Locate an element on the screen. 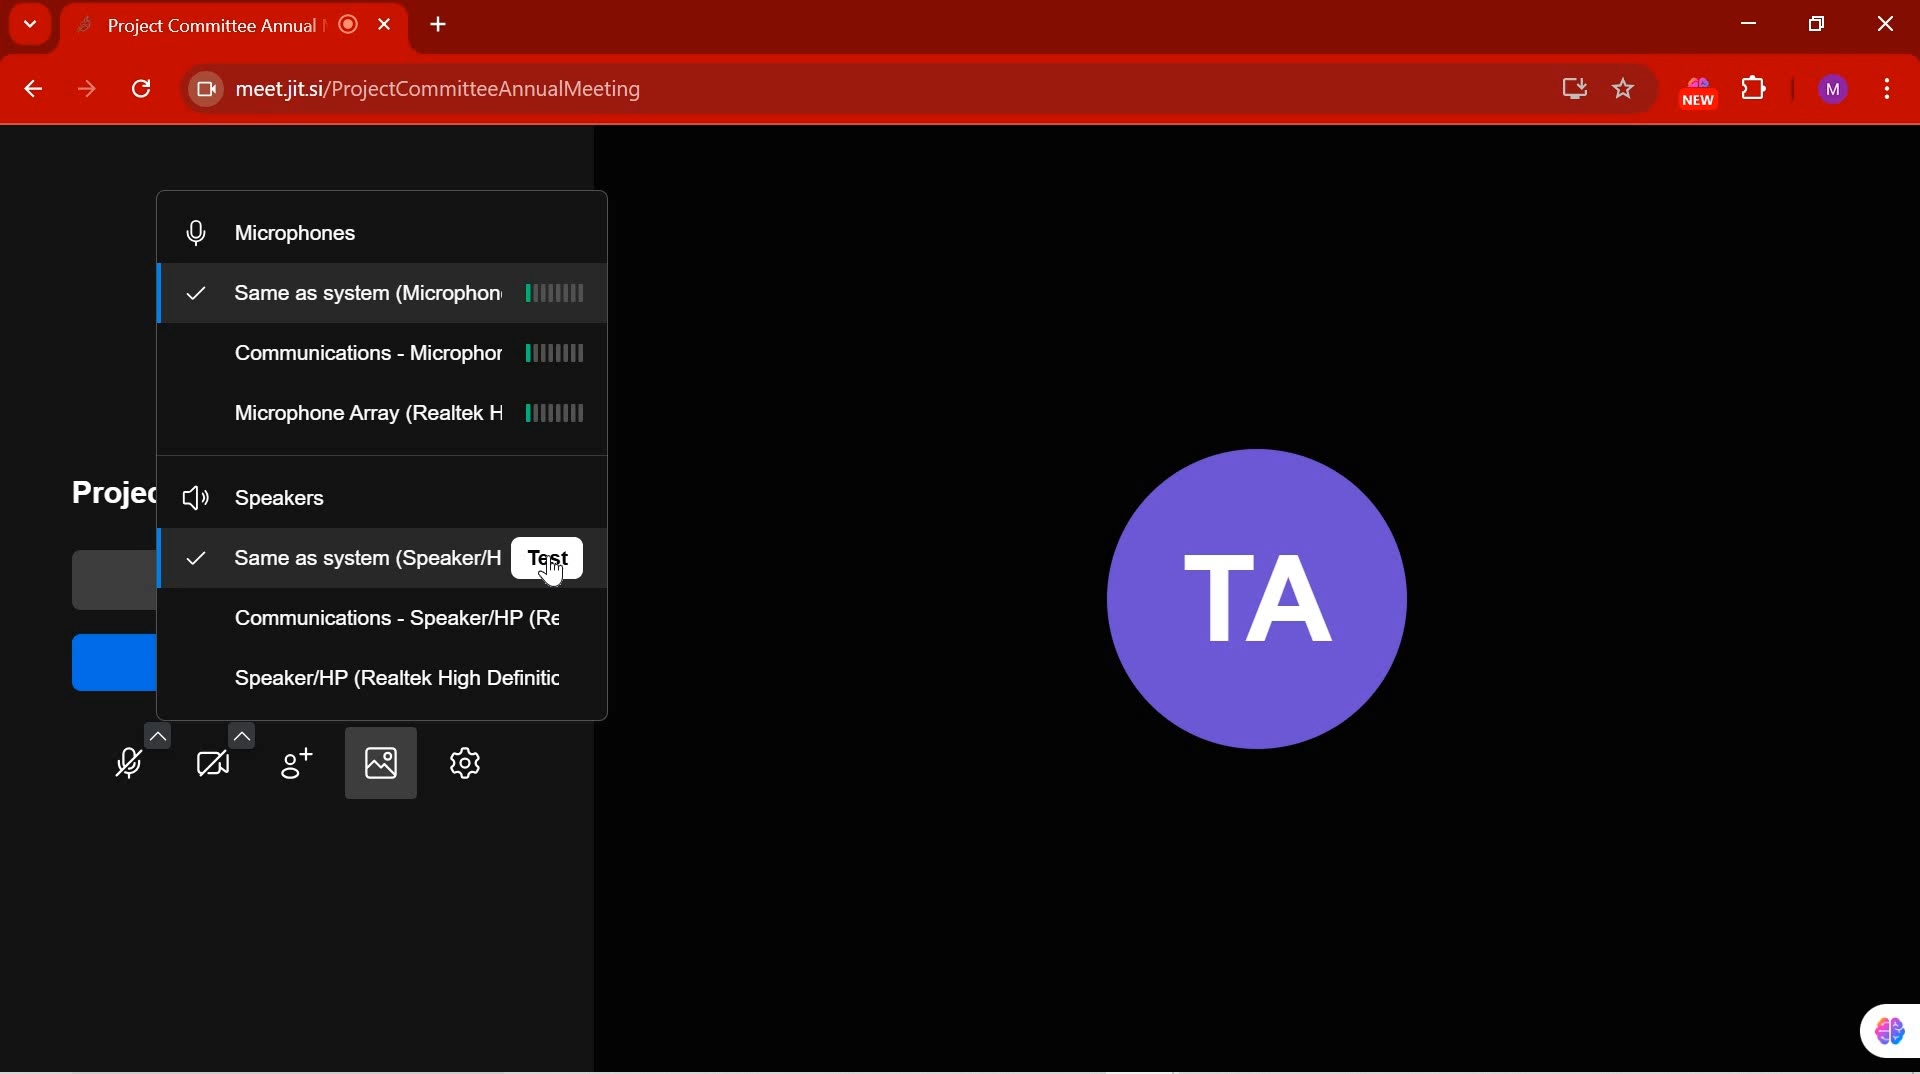 This screenshot has height=1074, width=1920. Speaker/HP (Realtek High Definition) is located at coordinates (402, 677).